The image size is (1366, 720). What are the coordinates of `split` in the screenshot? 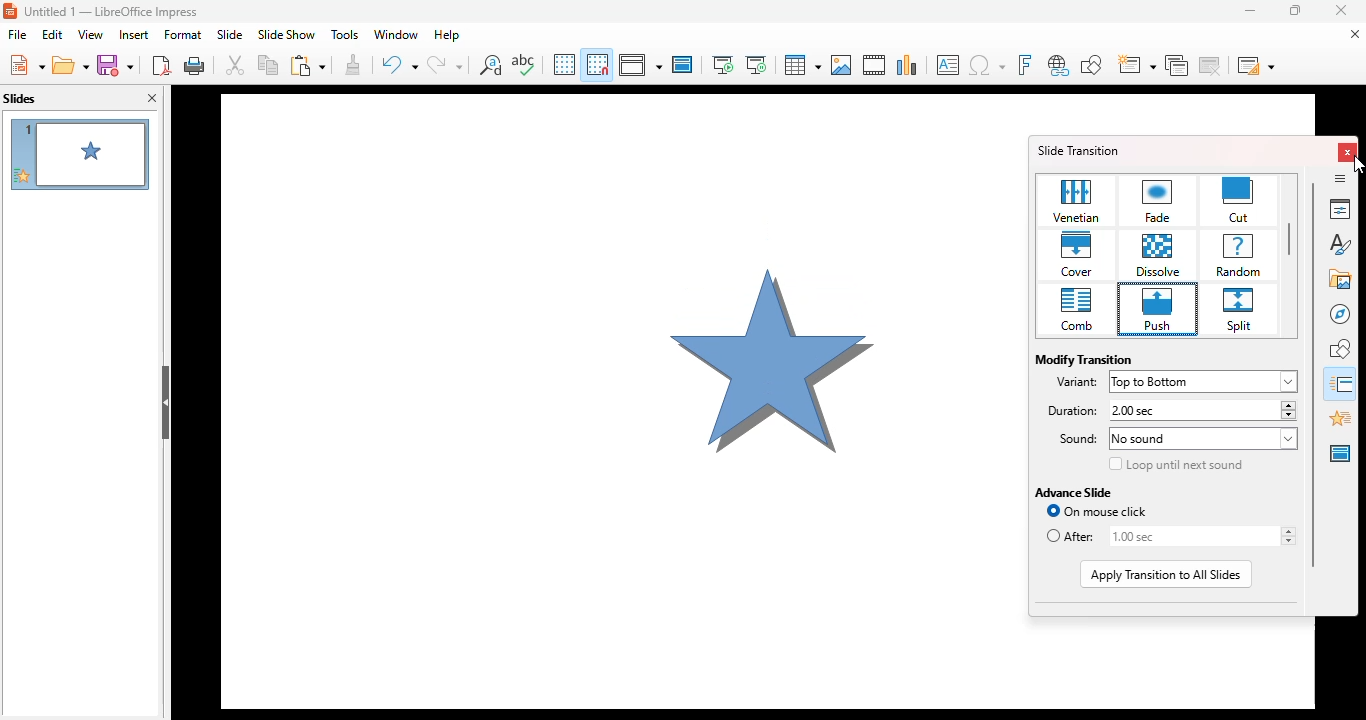 It's located at (1240, 313).